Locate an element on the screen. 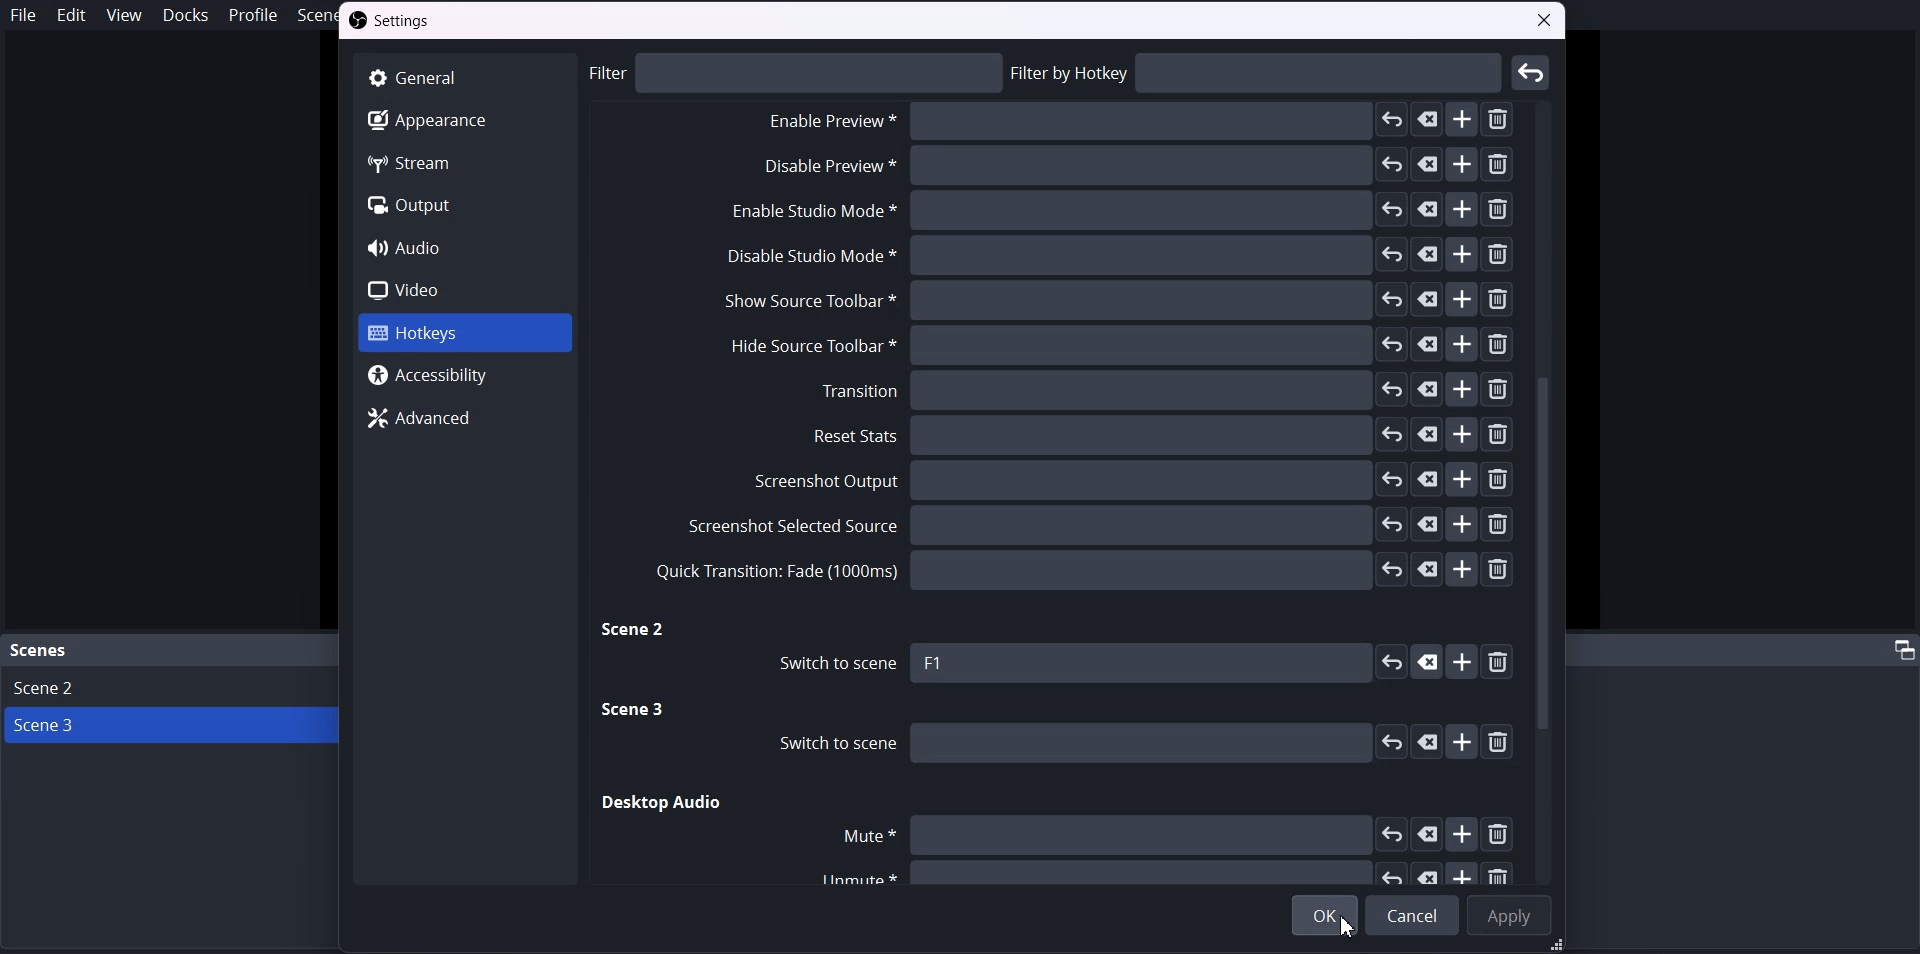 The height and width of the screenshot is (954, 1920). mute is located at coordinates (1173, 834).